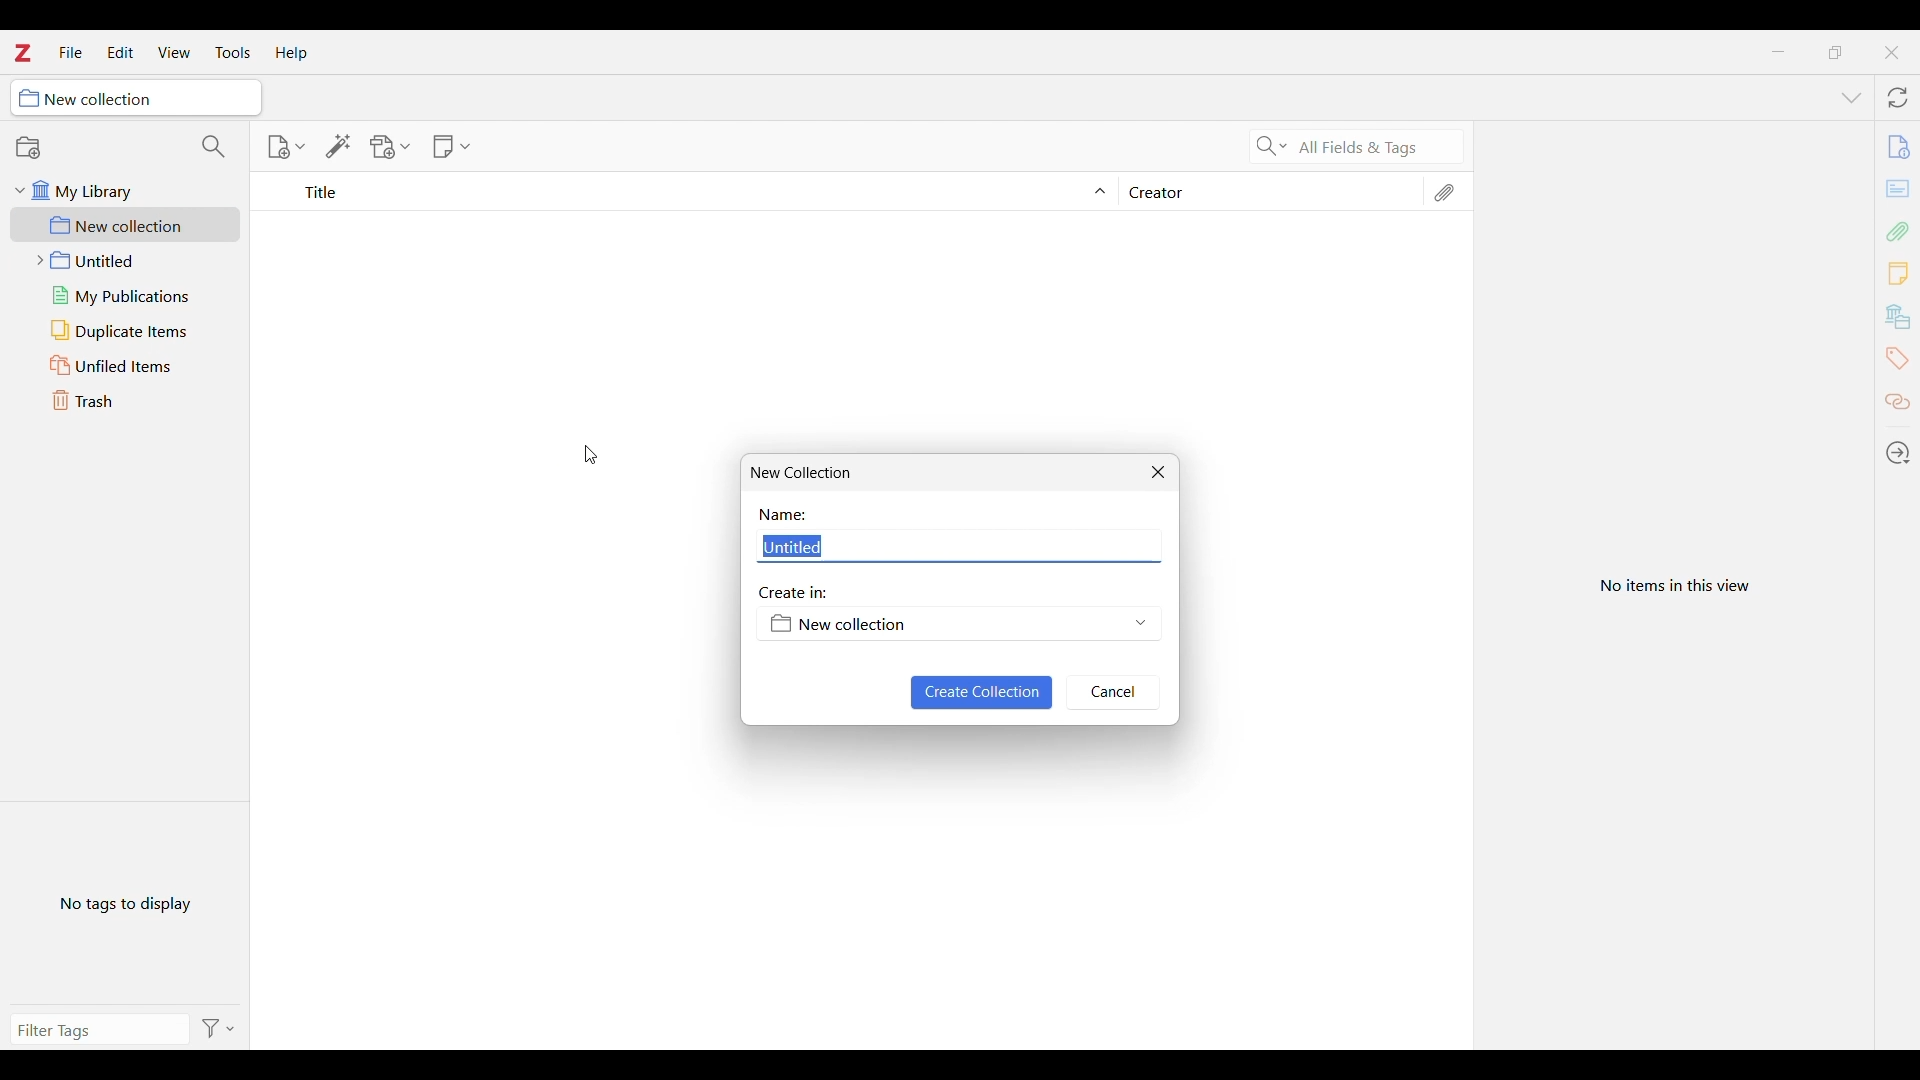 The width and height of the screenshot is (1920, 1080). Describe the element at coordinates (29, 148) in the screenshot. I see `New collection` at that location.